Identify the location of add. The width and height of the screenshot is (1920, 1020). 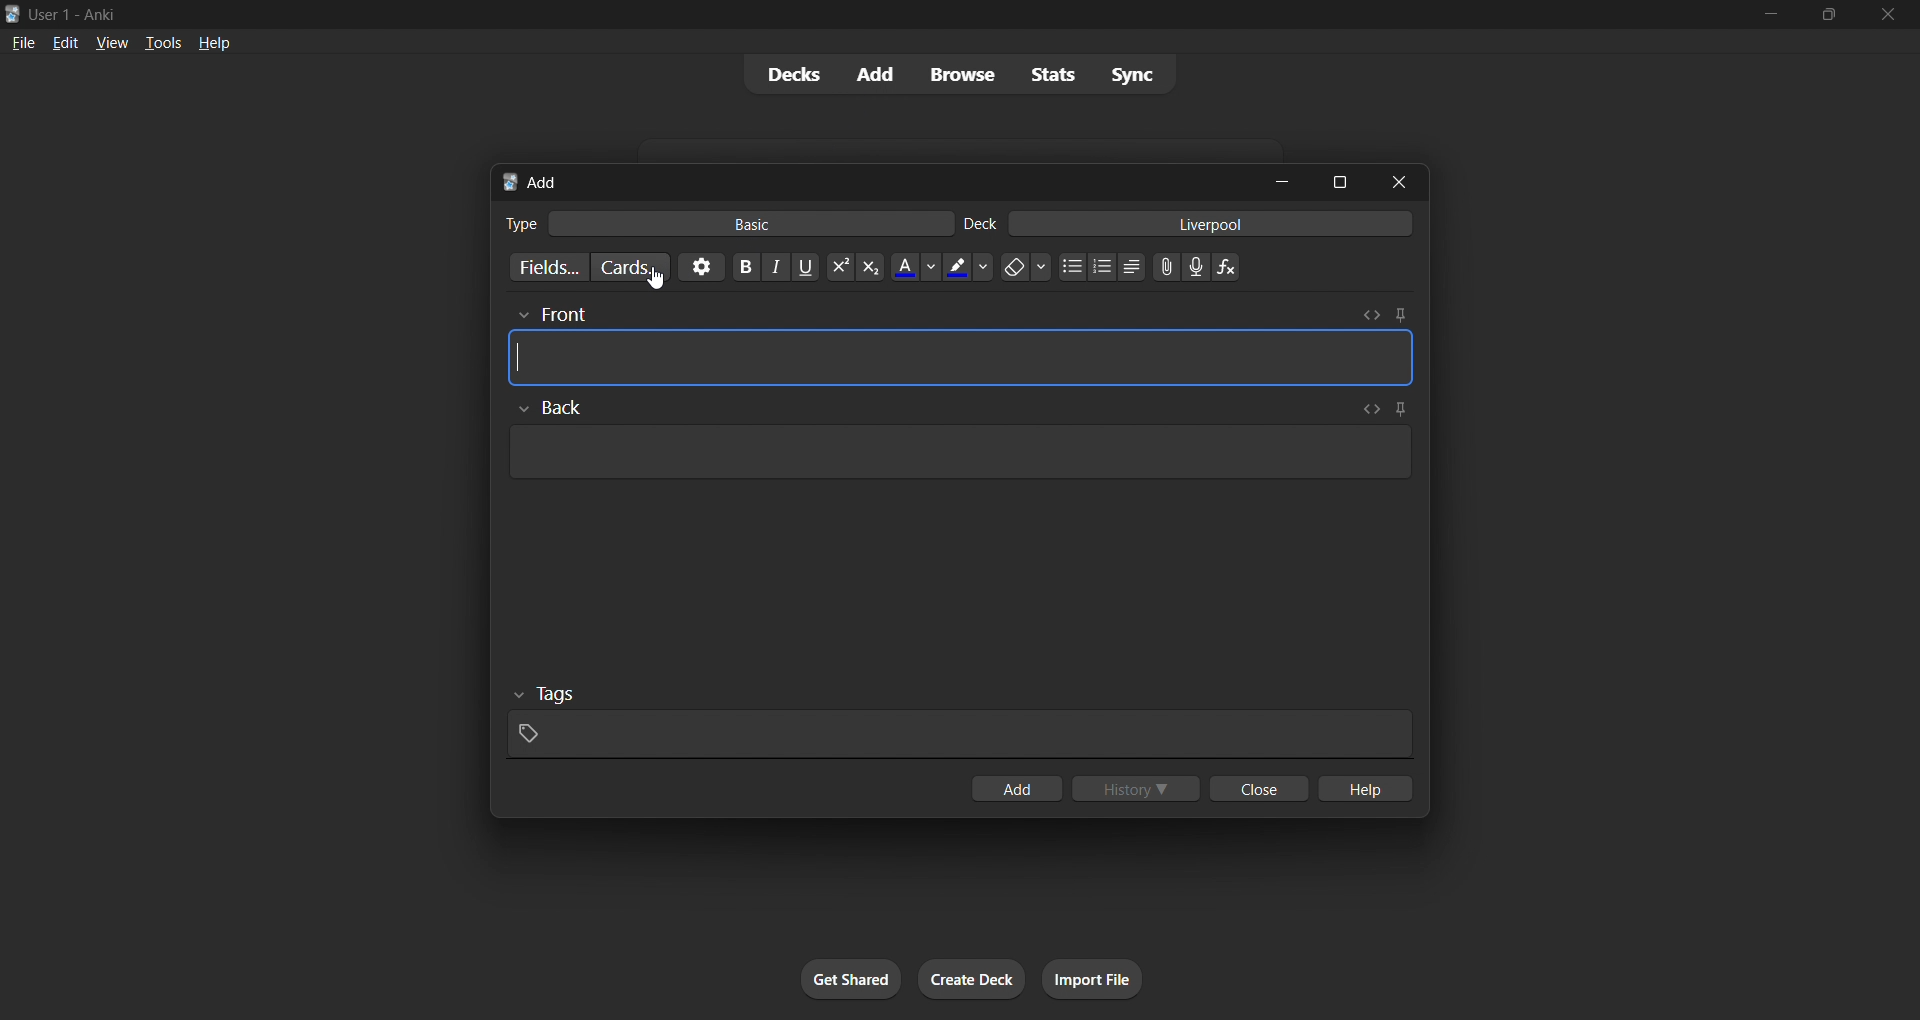
(870, 71).